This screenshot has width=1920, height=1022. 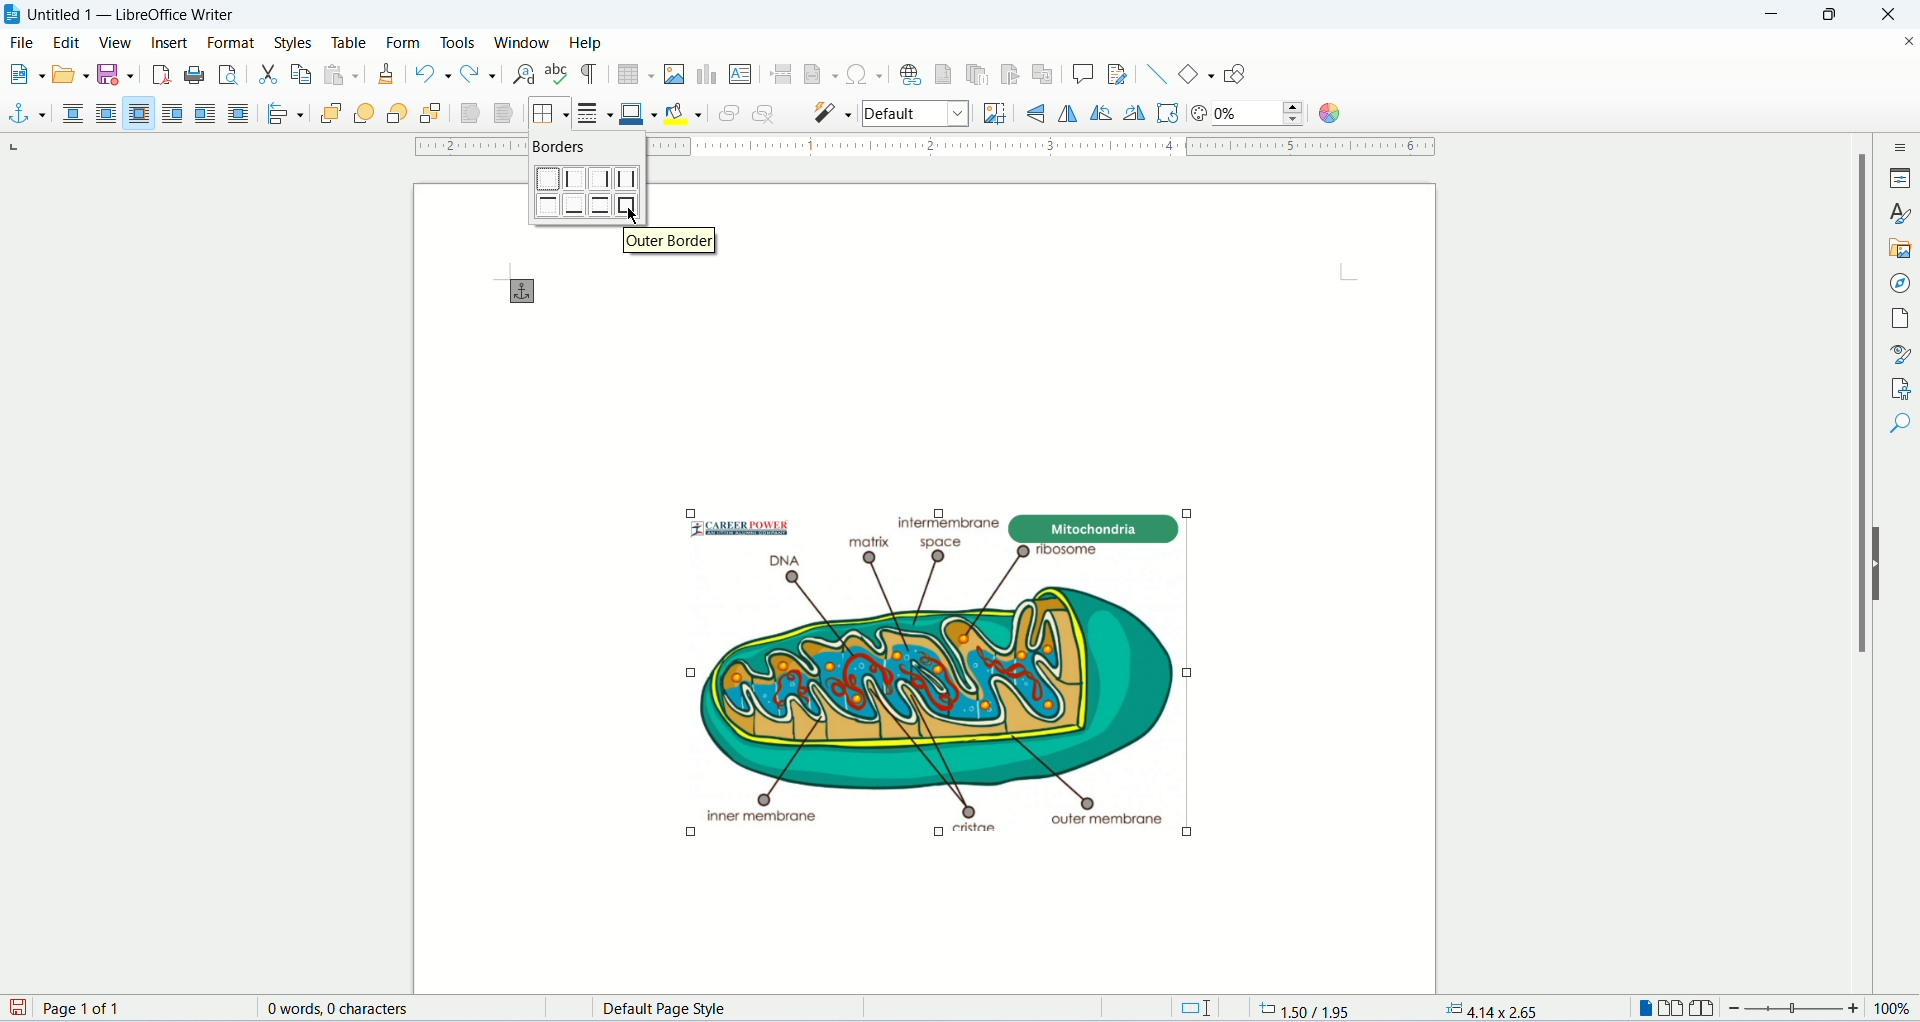 I want to click on 1.50/1.95 4.14x2.65, so click(x=1402, y=1007).